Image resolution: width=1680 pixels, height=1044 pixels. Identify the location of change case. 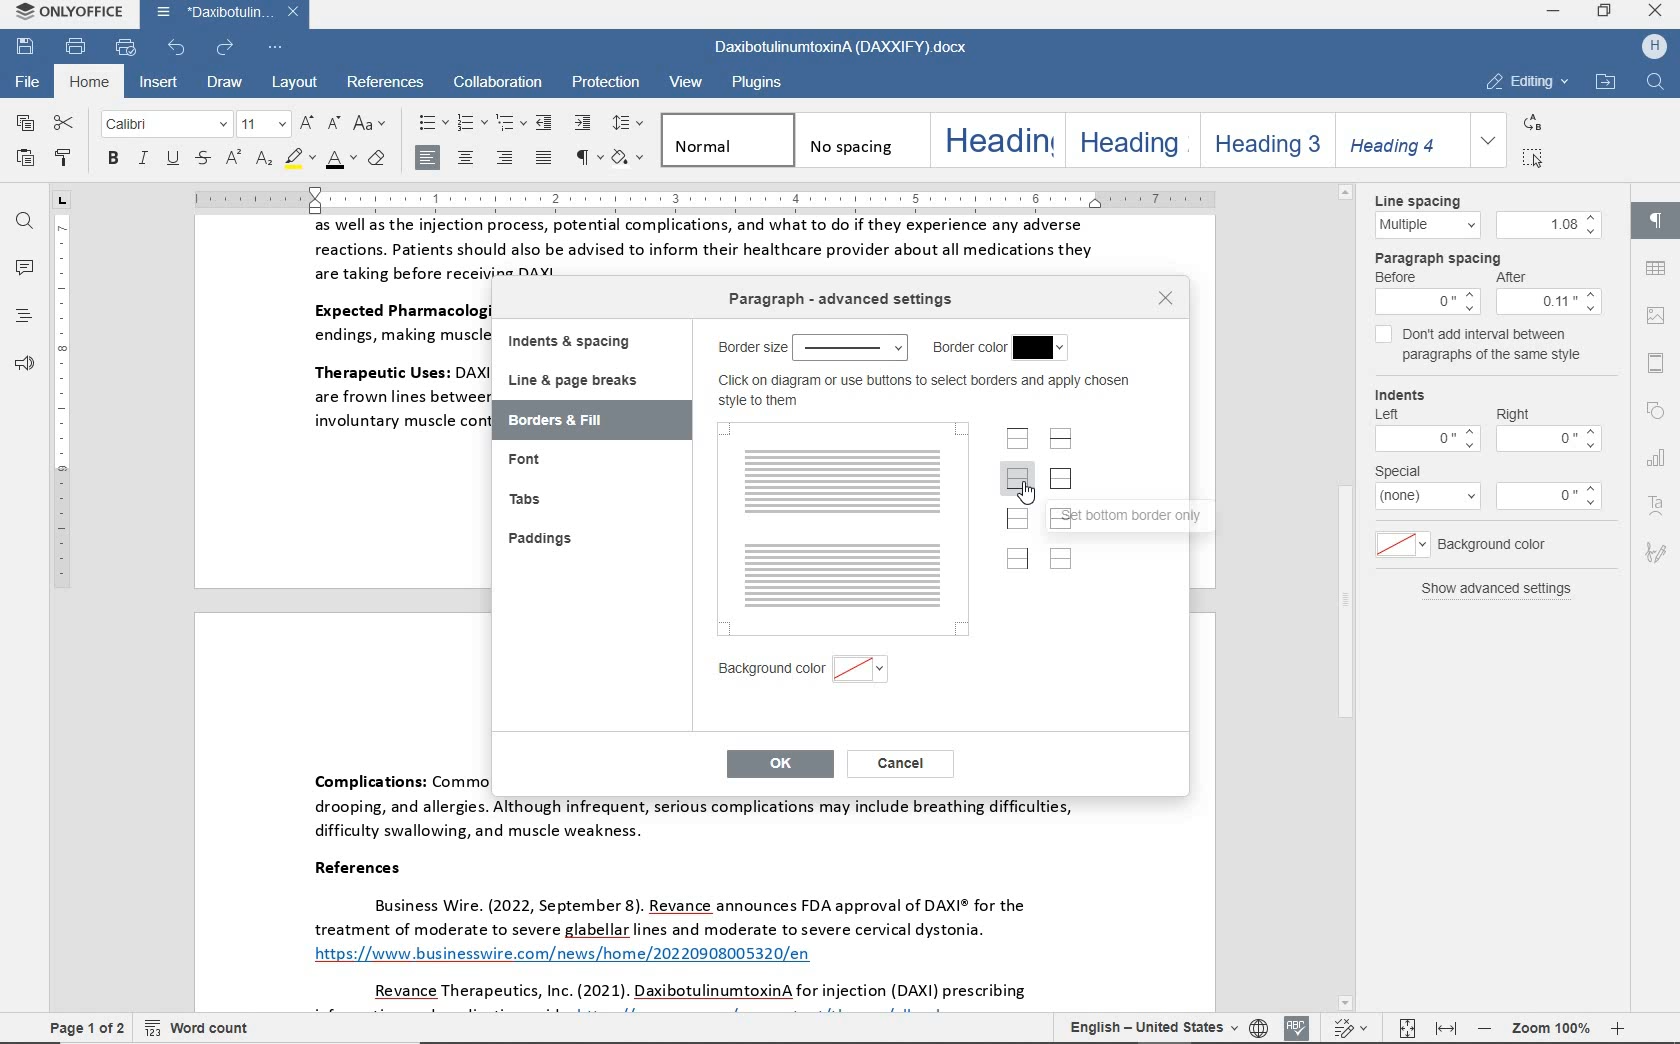
(369, 123).